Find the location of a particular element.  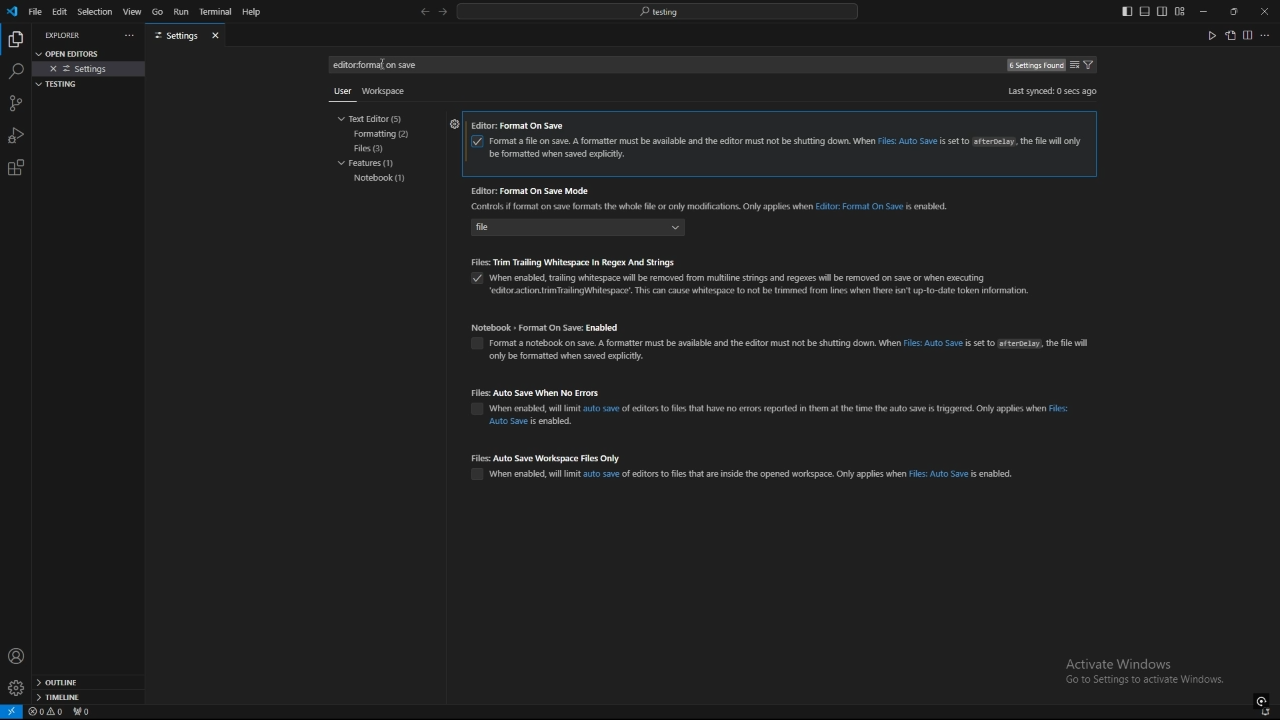

back is located at coordinates (424, 12).